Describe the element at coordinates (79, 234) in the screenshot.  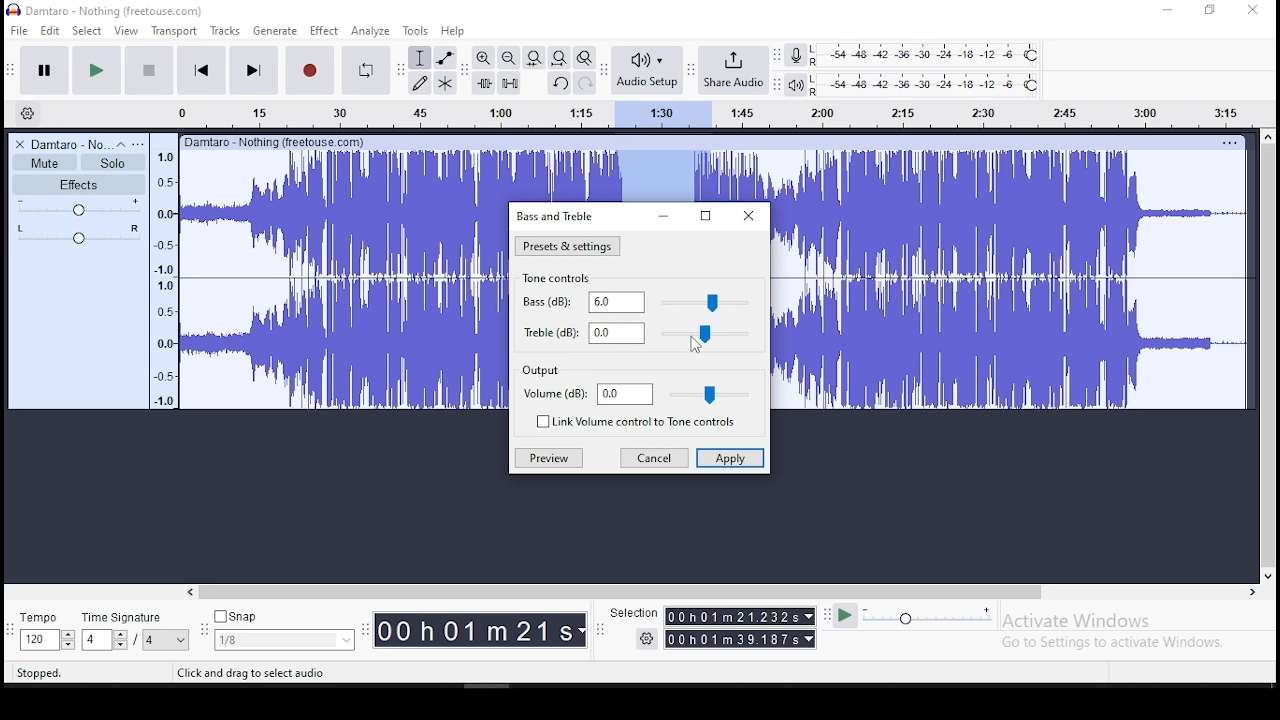
I see `pan` at that location.